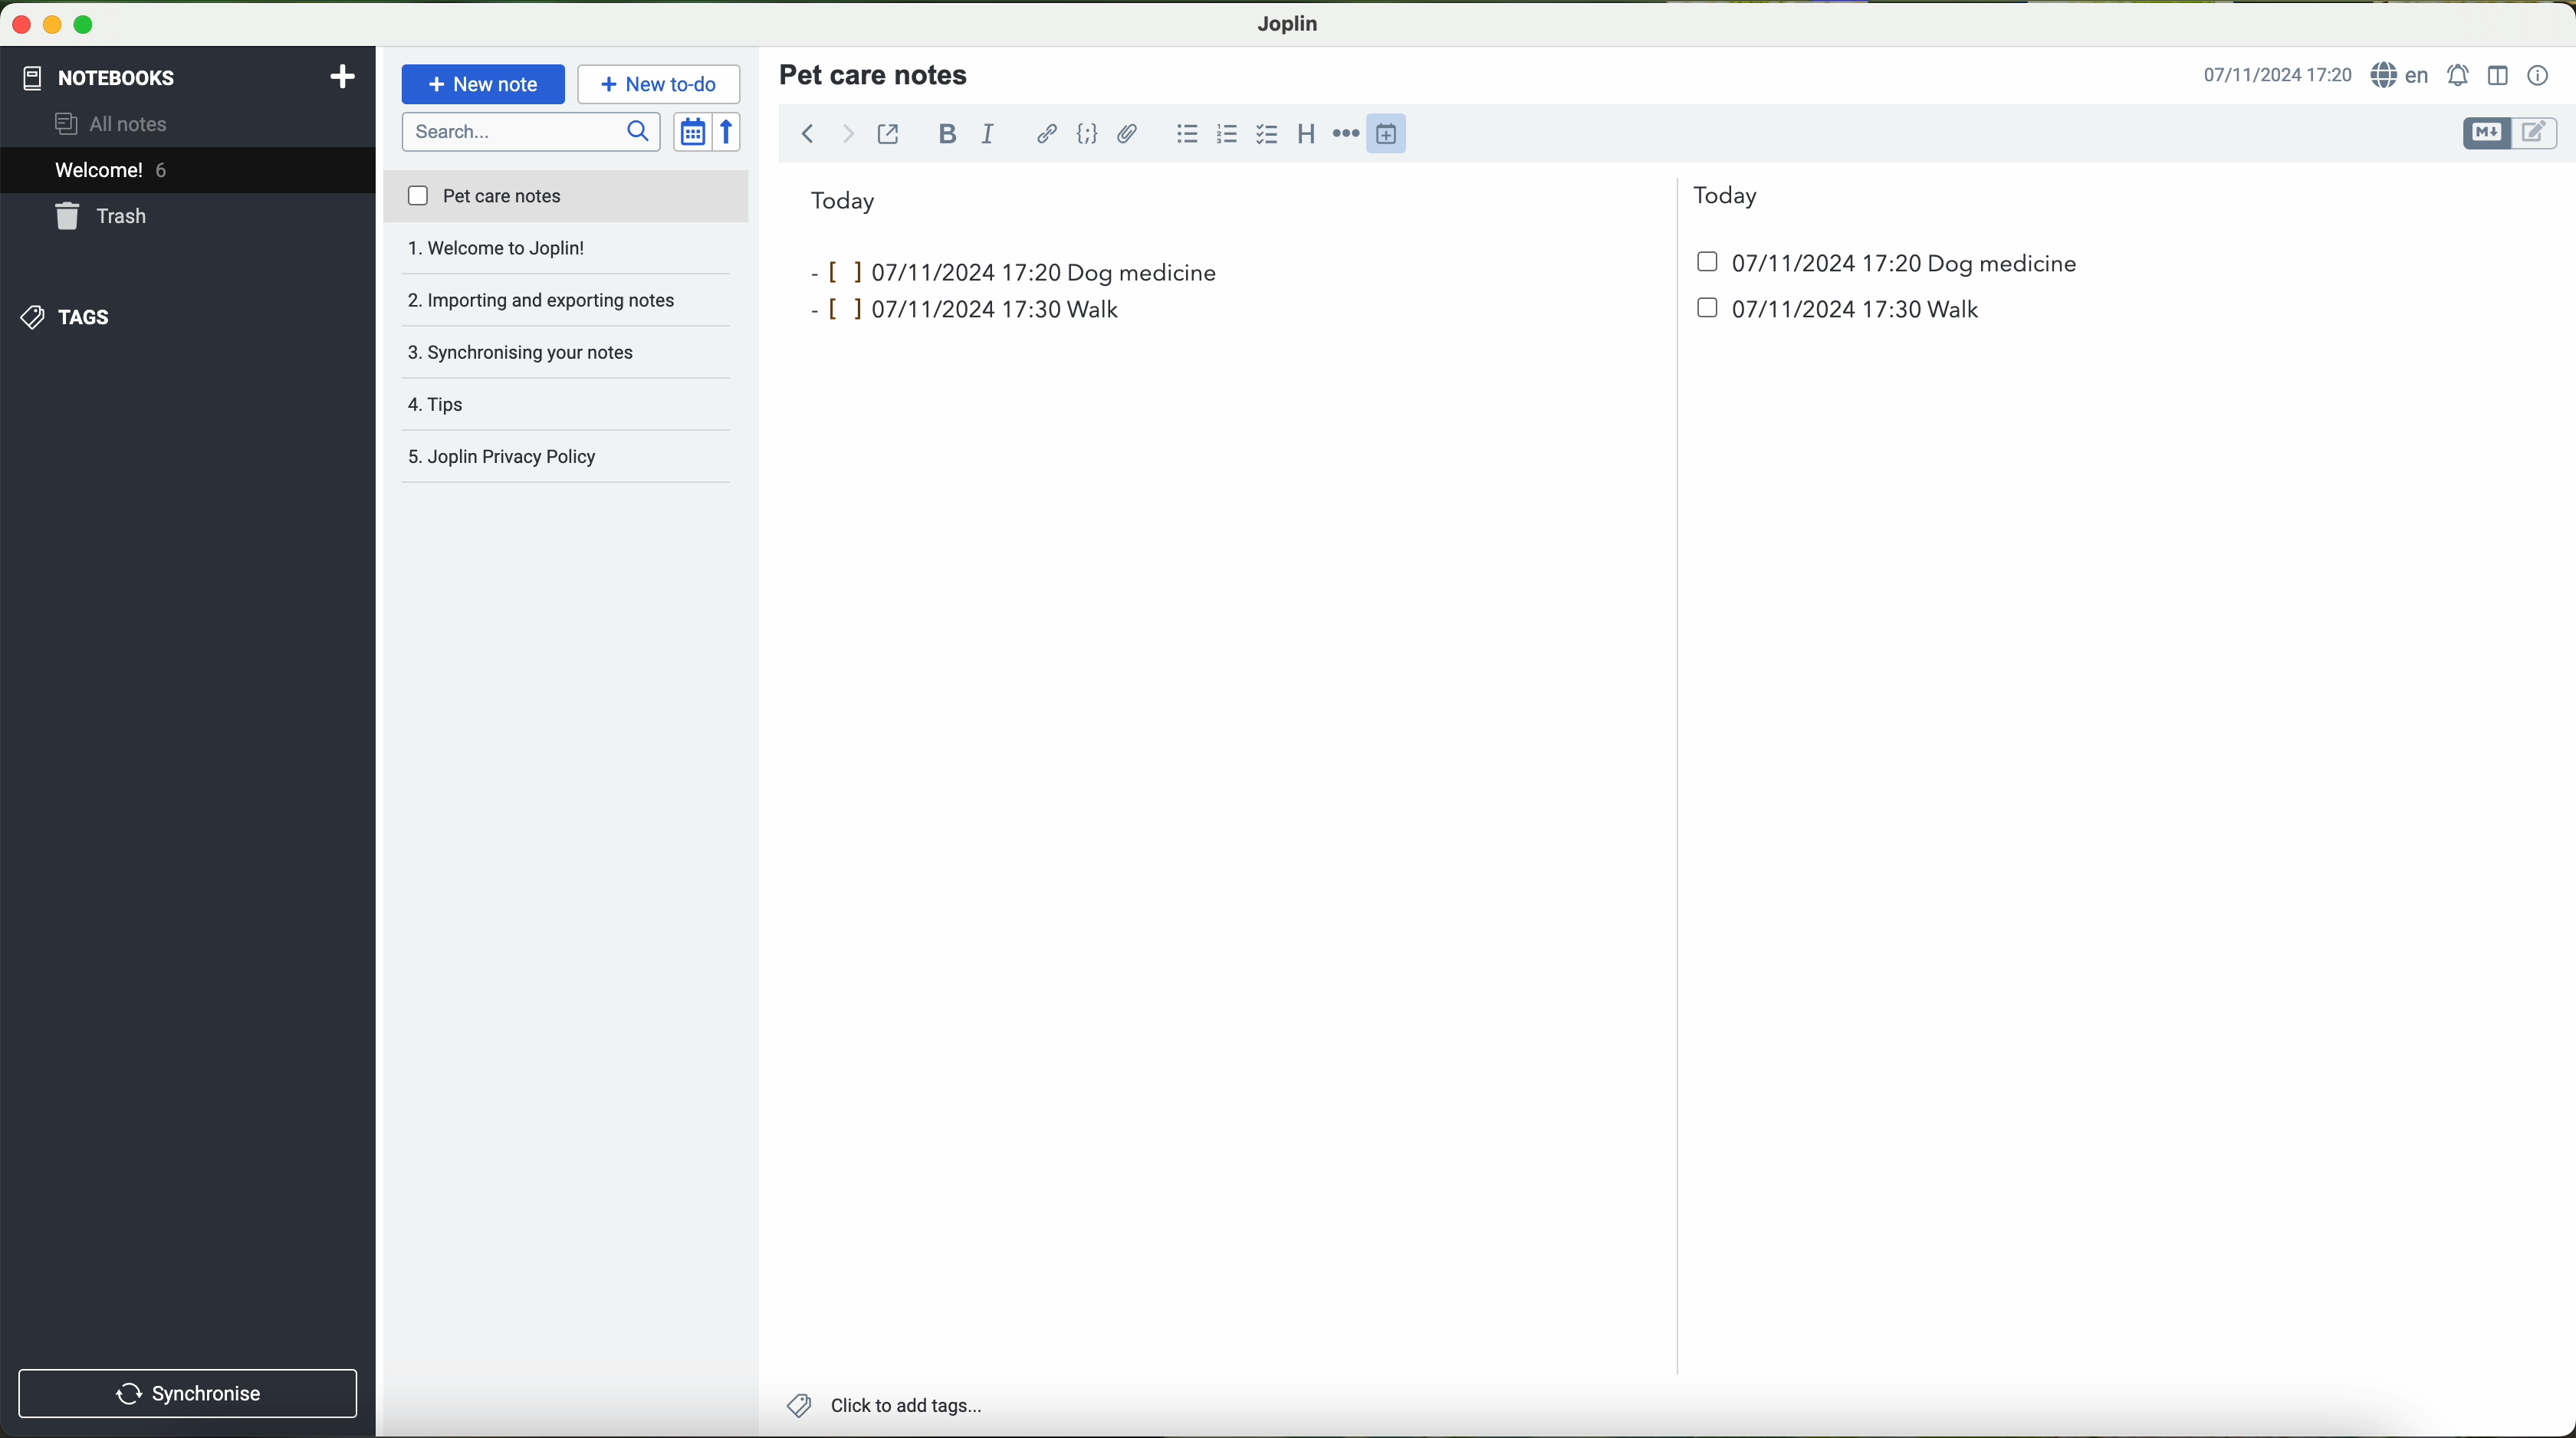 Image resolution: width=2576 pixels, height=1438 pixels. What do you see at coordinates (2499, 74) in the screenshot?
I see `toggle editor layout` at bounding box center [2499, 74].